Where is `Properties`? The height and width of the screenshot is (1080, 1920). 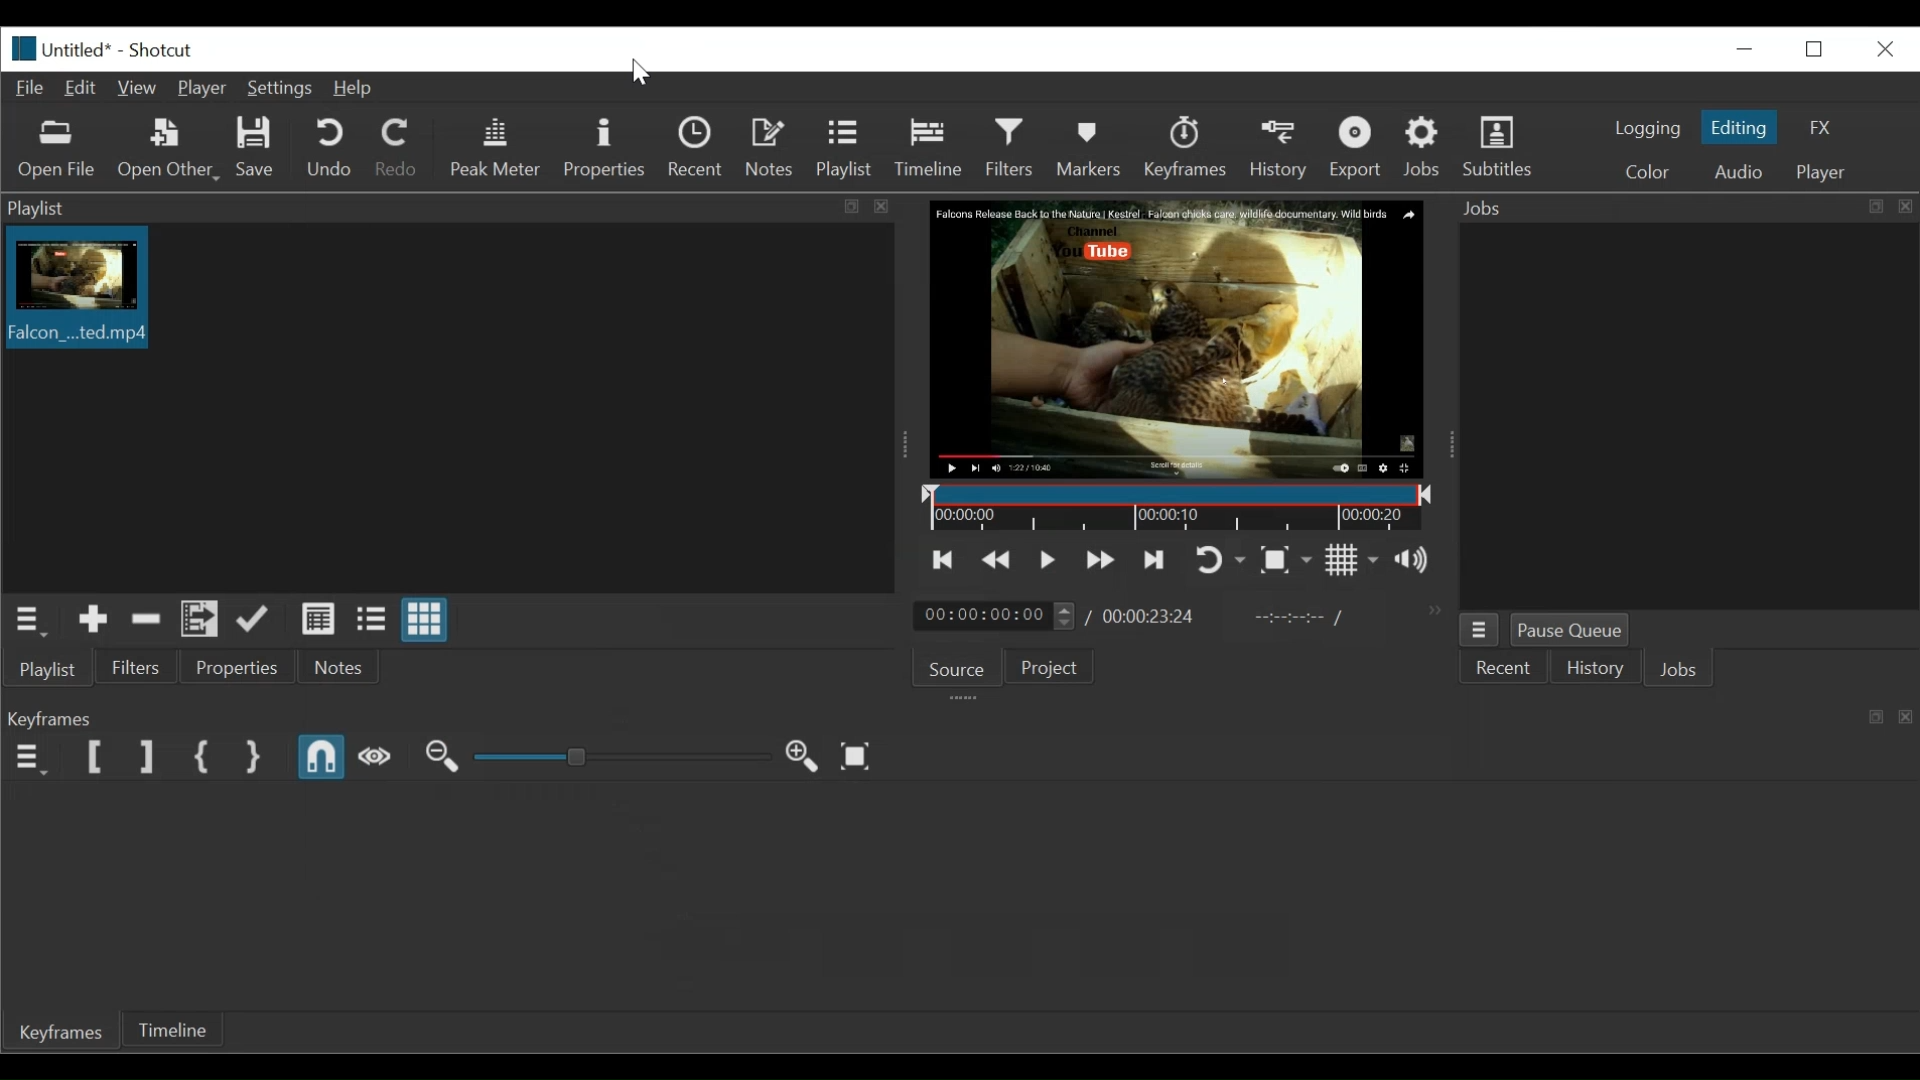 Properties is located at coordinates (607, 148).